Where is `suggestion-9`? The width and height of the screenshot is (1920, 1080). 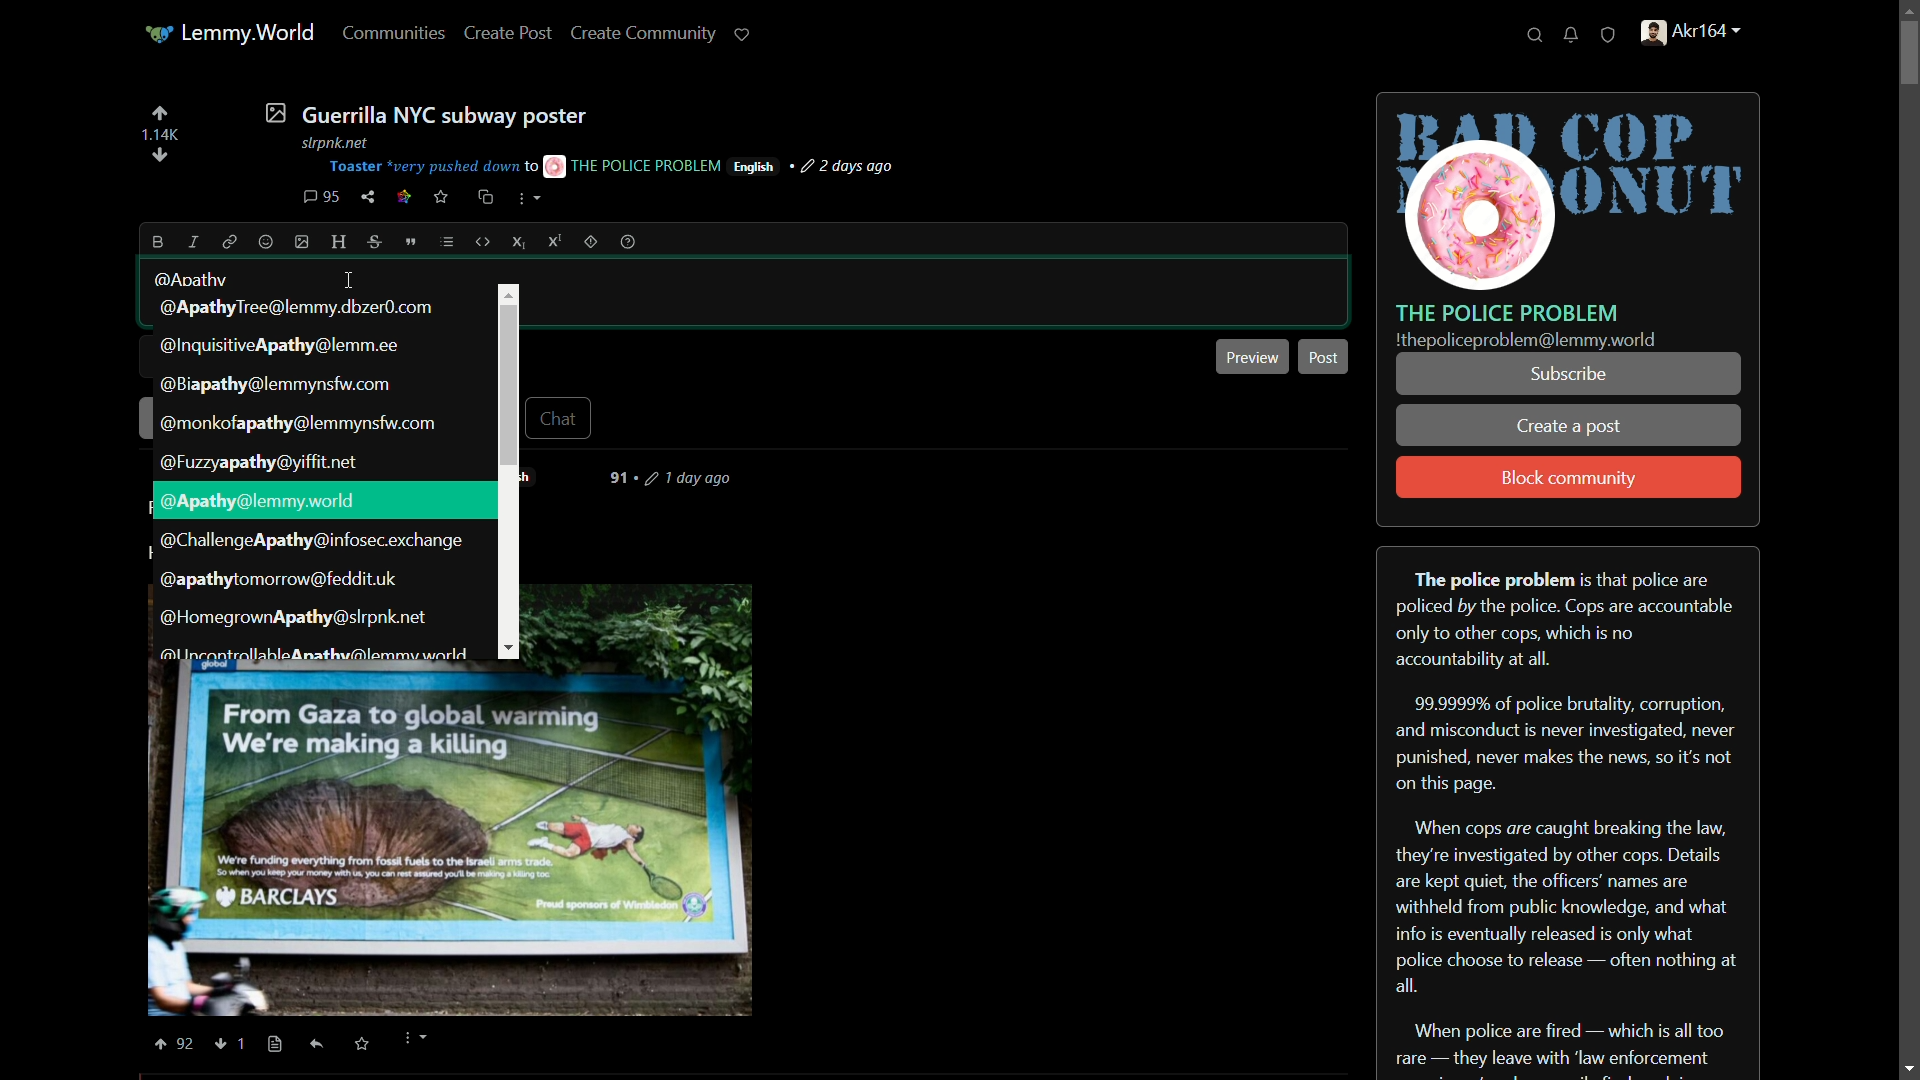 suggestion-9 is located at coordinates (291, 616).